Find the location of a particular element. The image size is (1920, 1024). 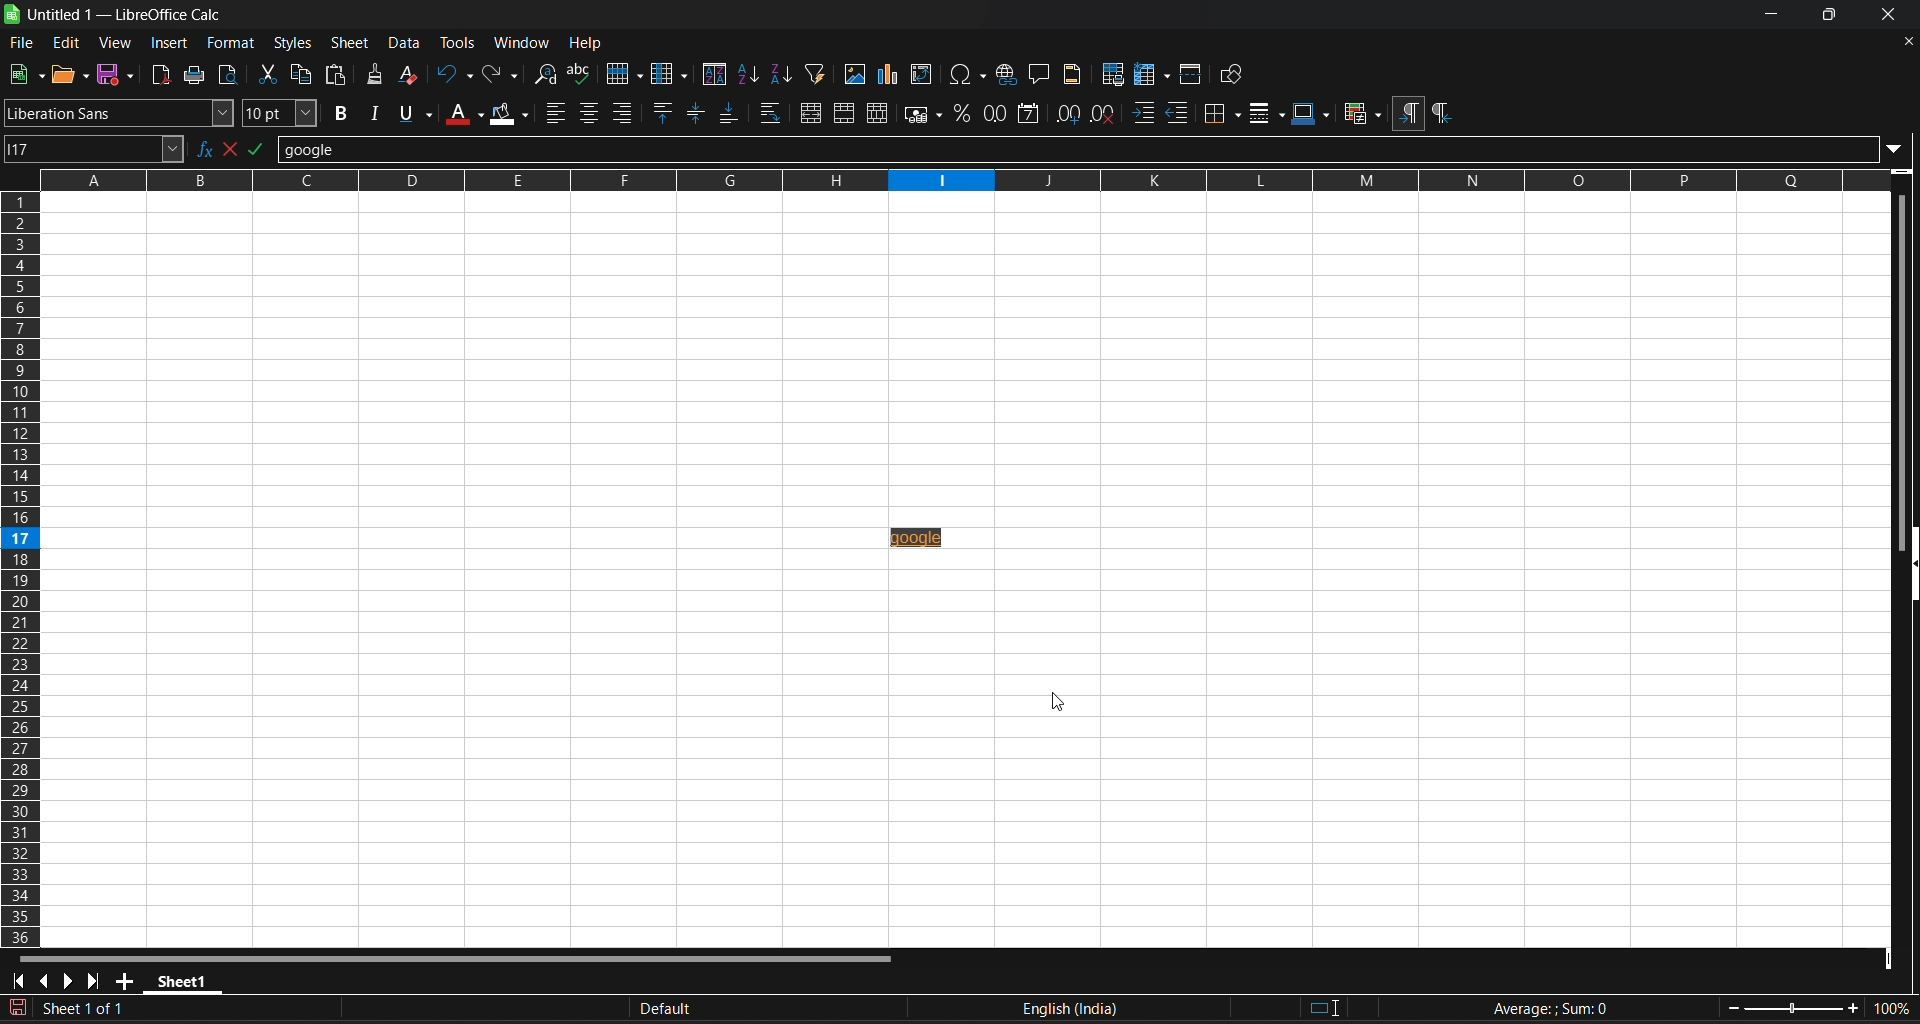

add new sheet is located at coordinates (123, 981).